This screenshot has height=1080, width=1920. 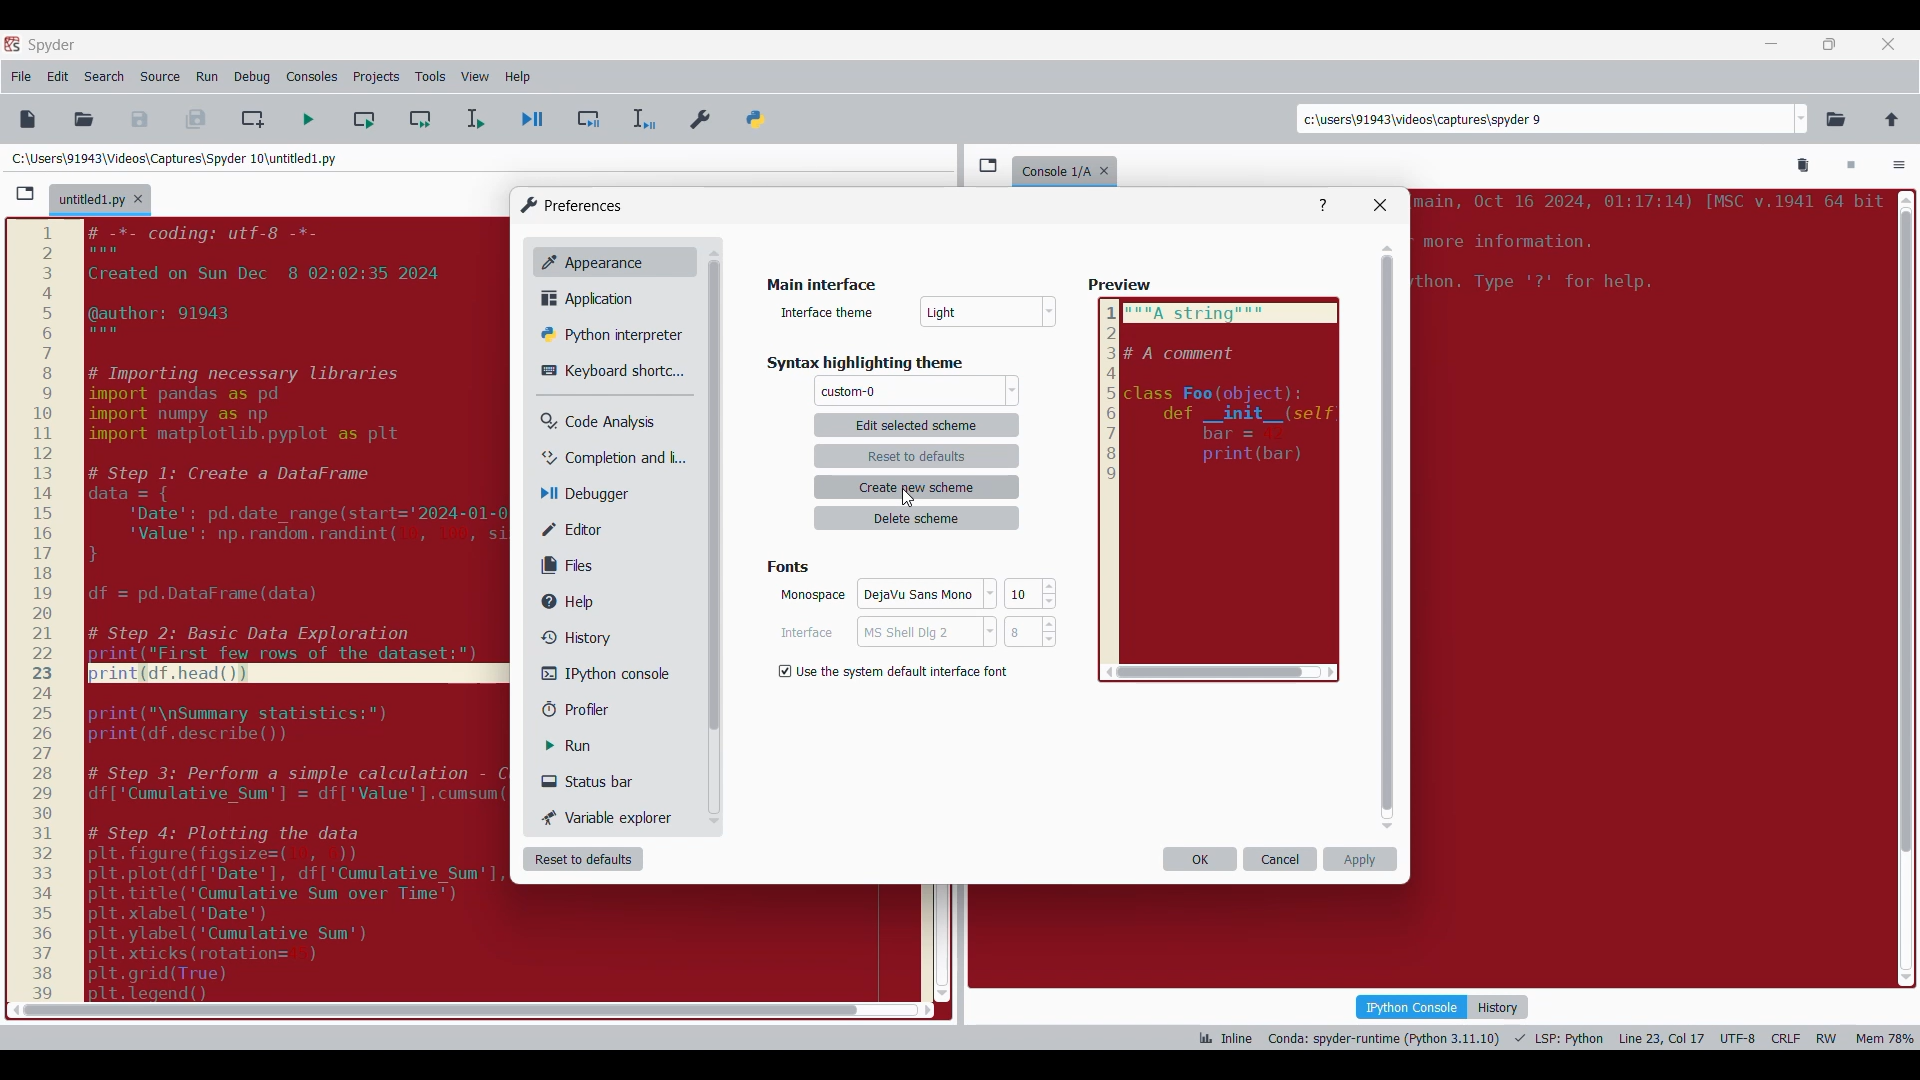 What do you see at coordinates (821, 284) in the screenshot?
I see `Section title` at bounding box center [821, 284].